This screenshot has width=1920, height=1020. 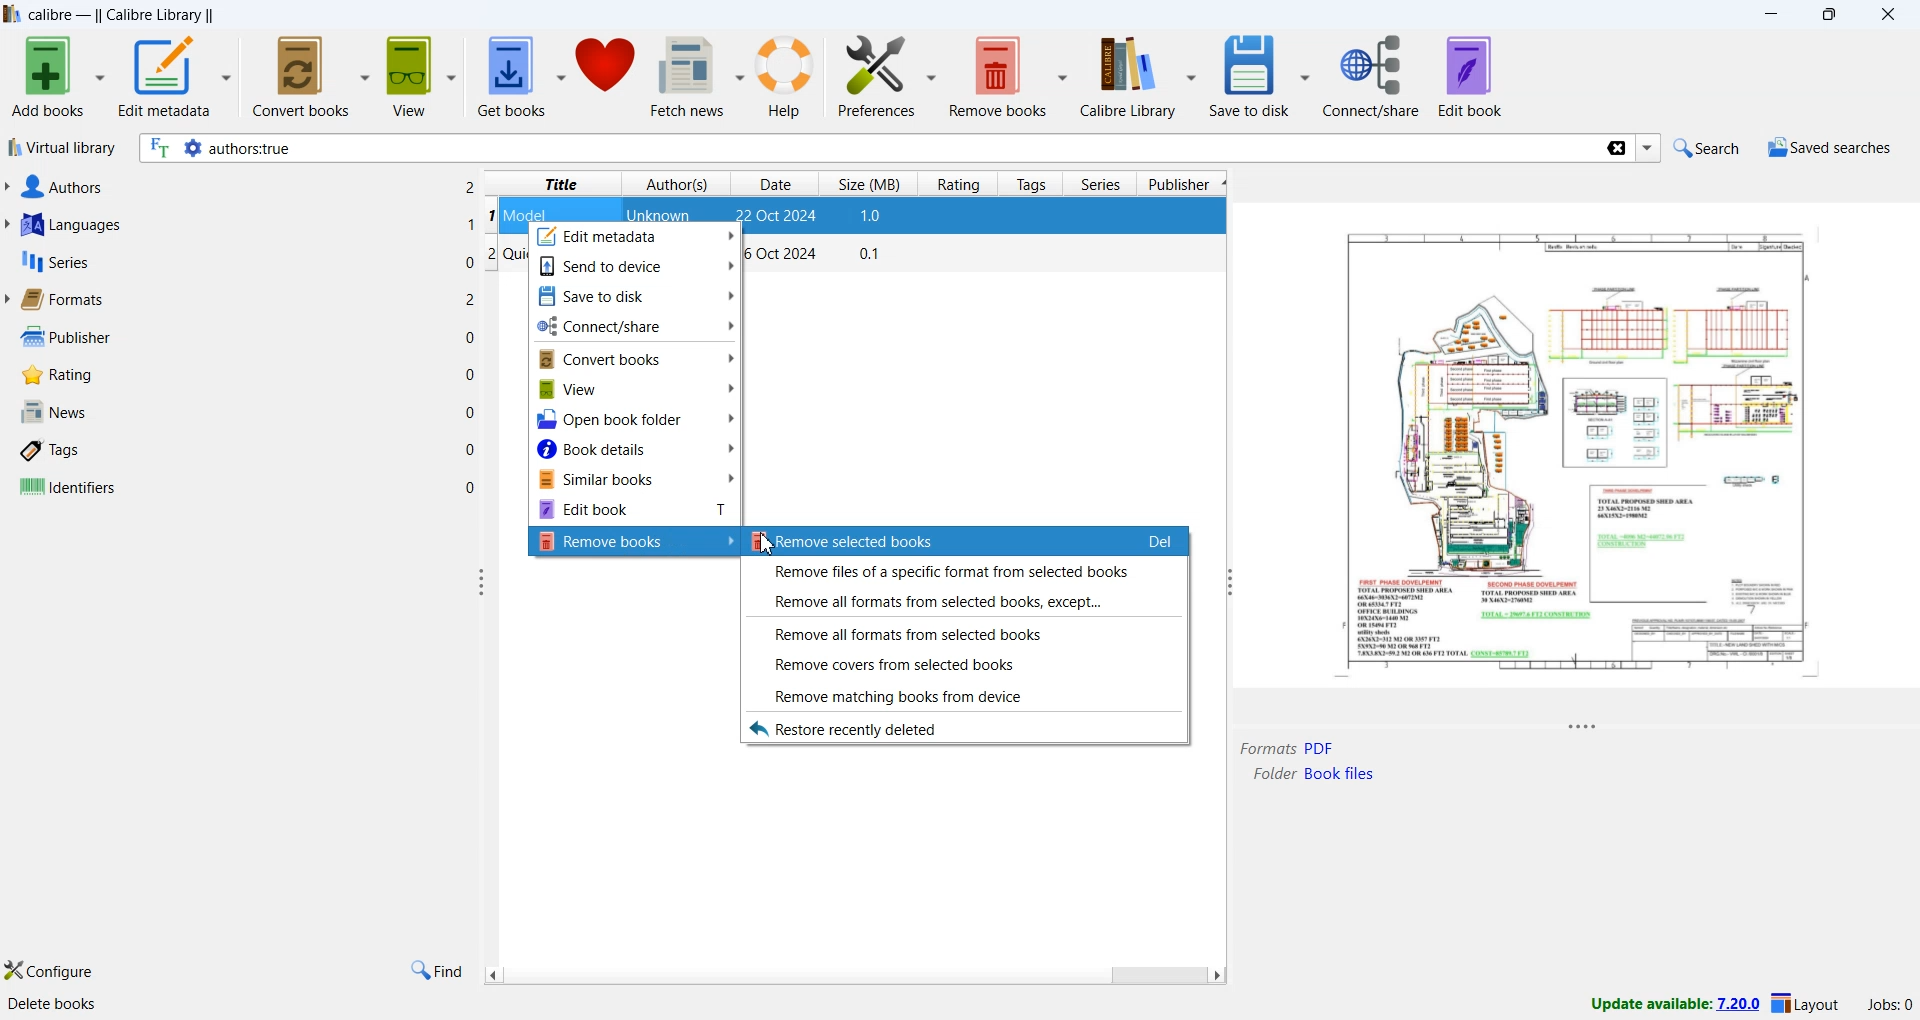 I want to click on close app, so click(x=1891, y=15).